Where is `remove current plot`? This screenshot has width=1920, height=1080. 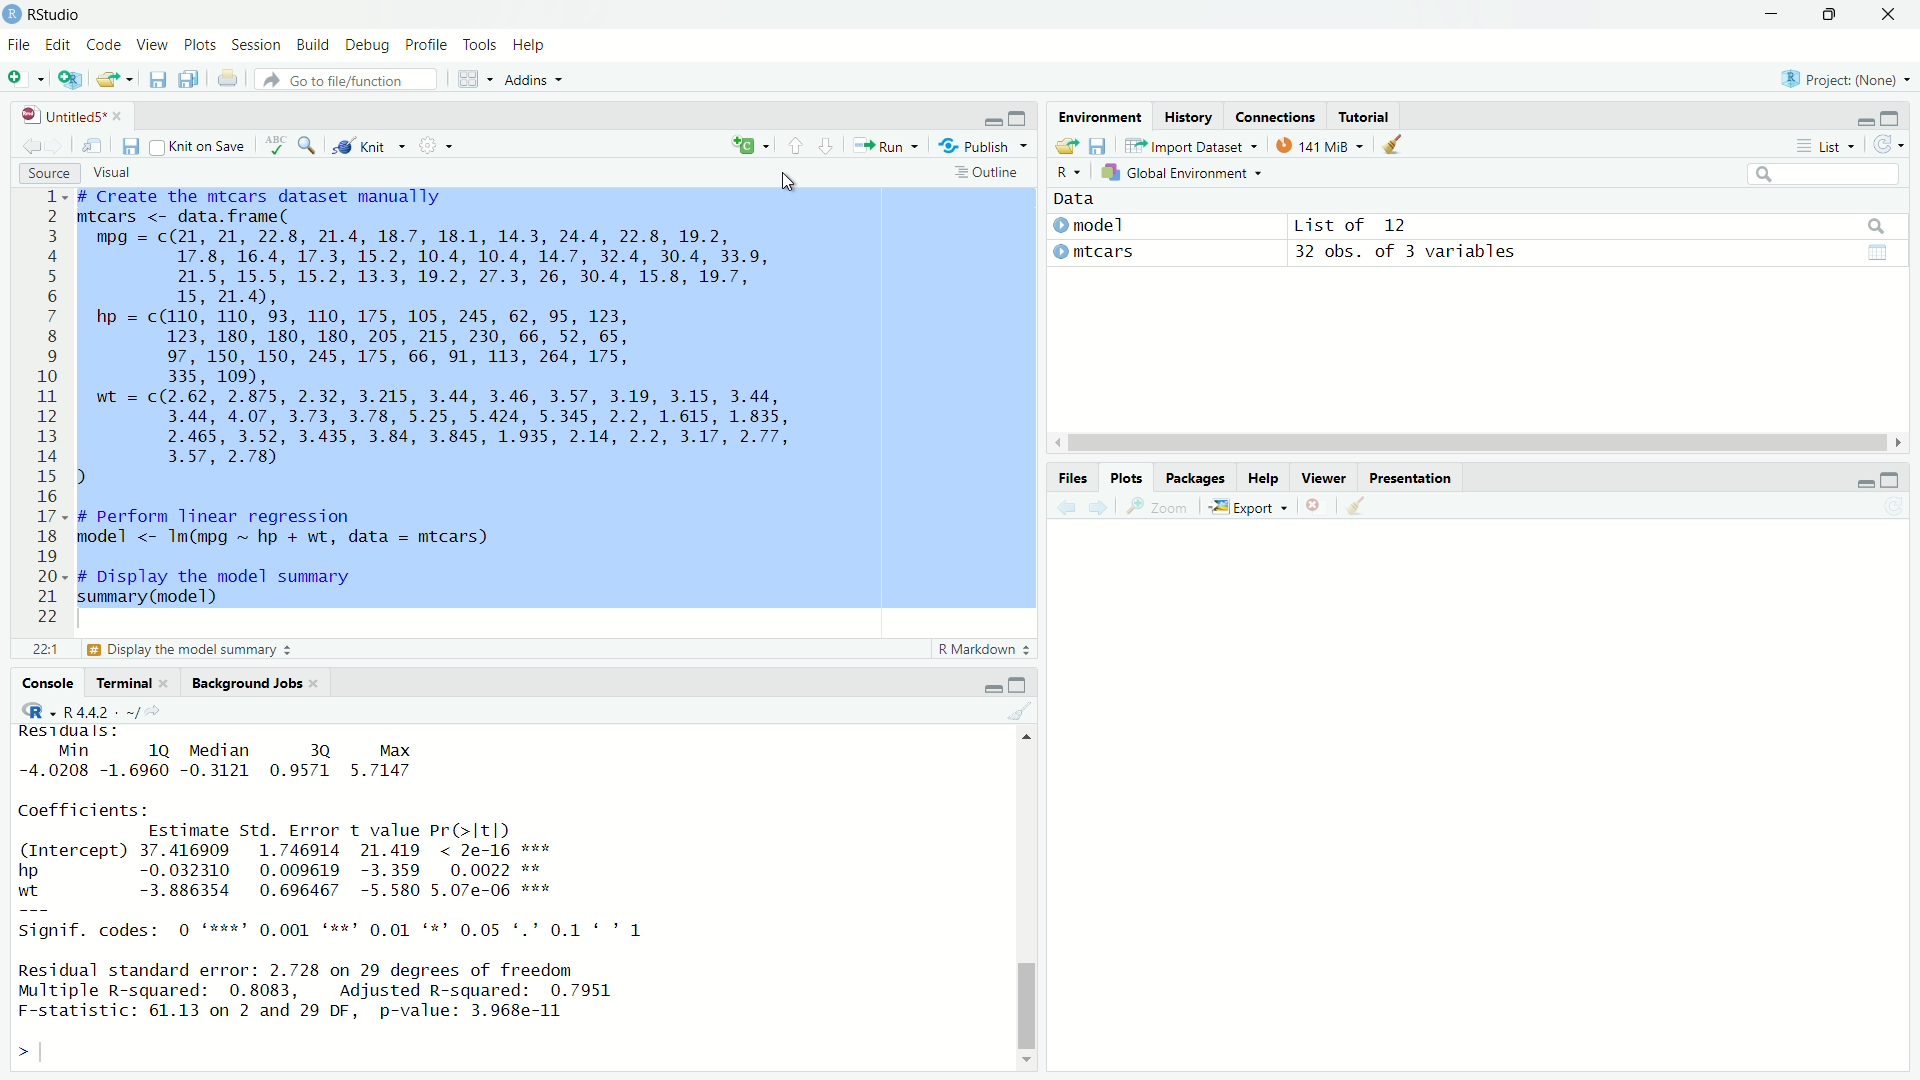
remove current plot is located at coordinates (1317, 505).